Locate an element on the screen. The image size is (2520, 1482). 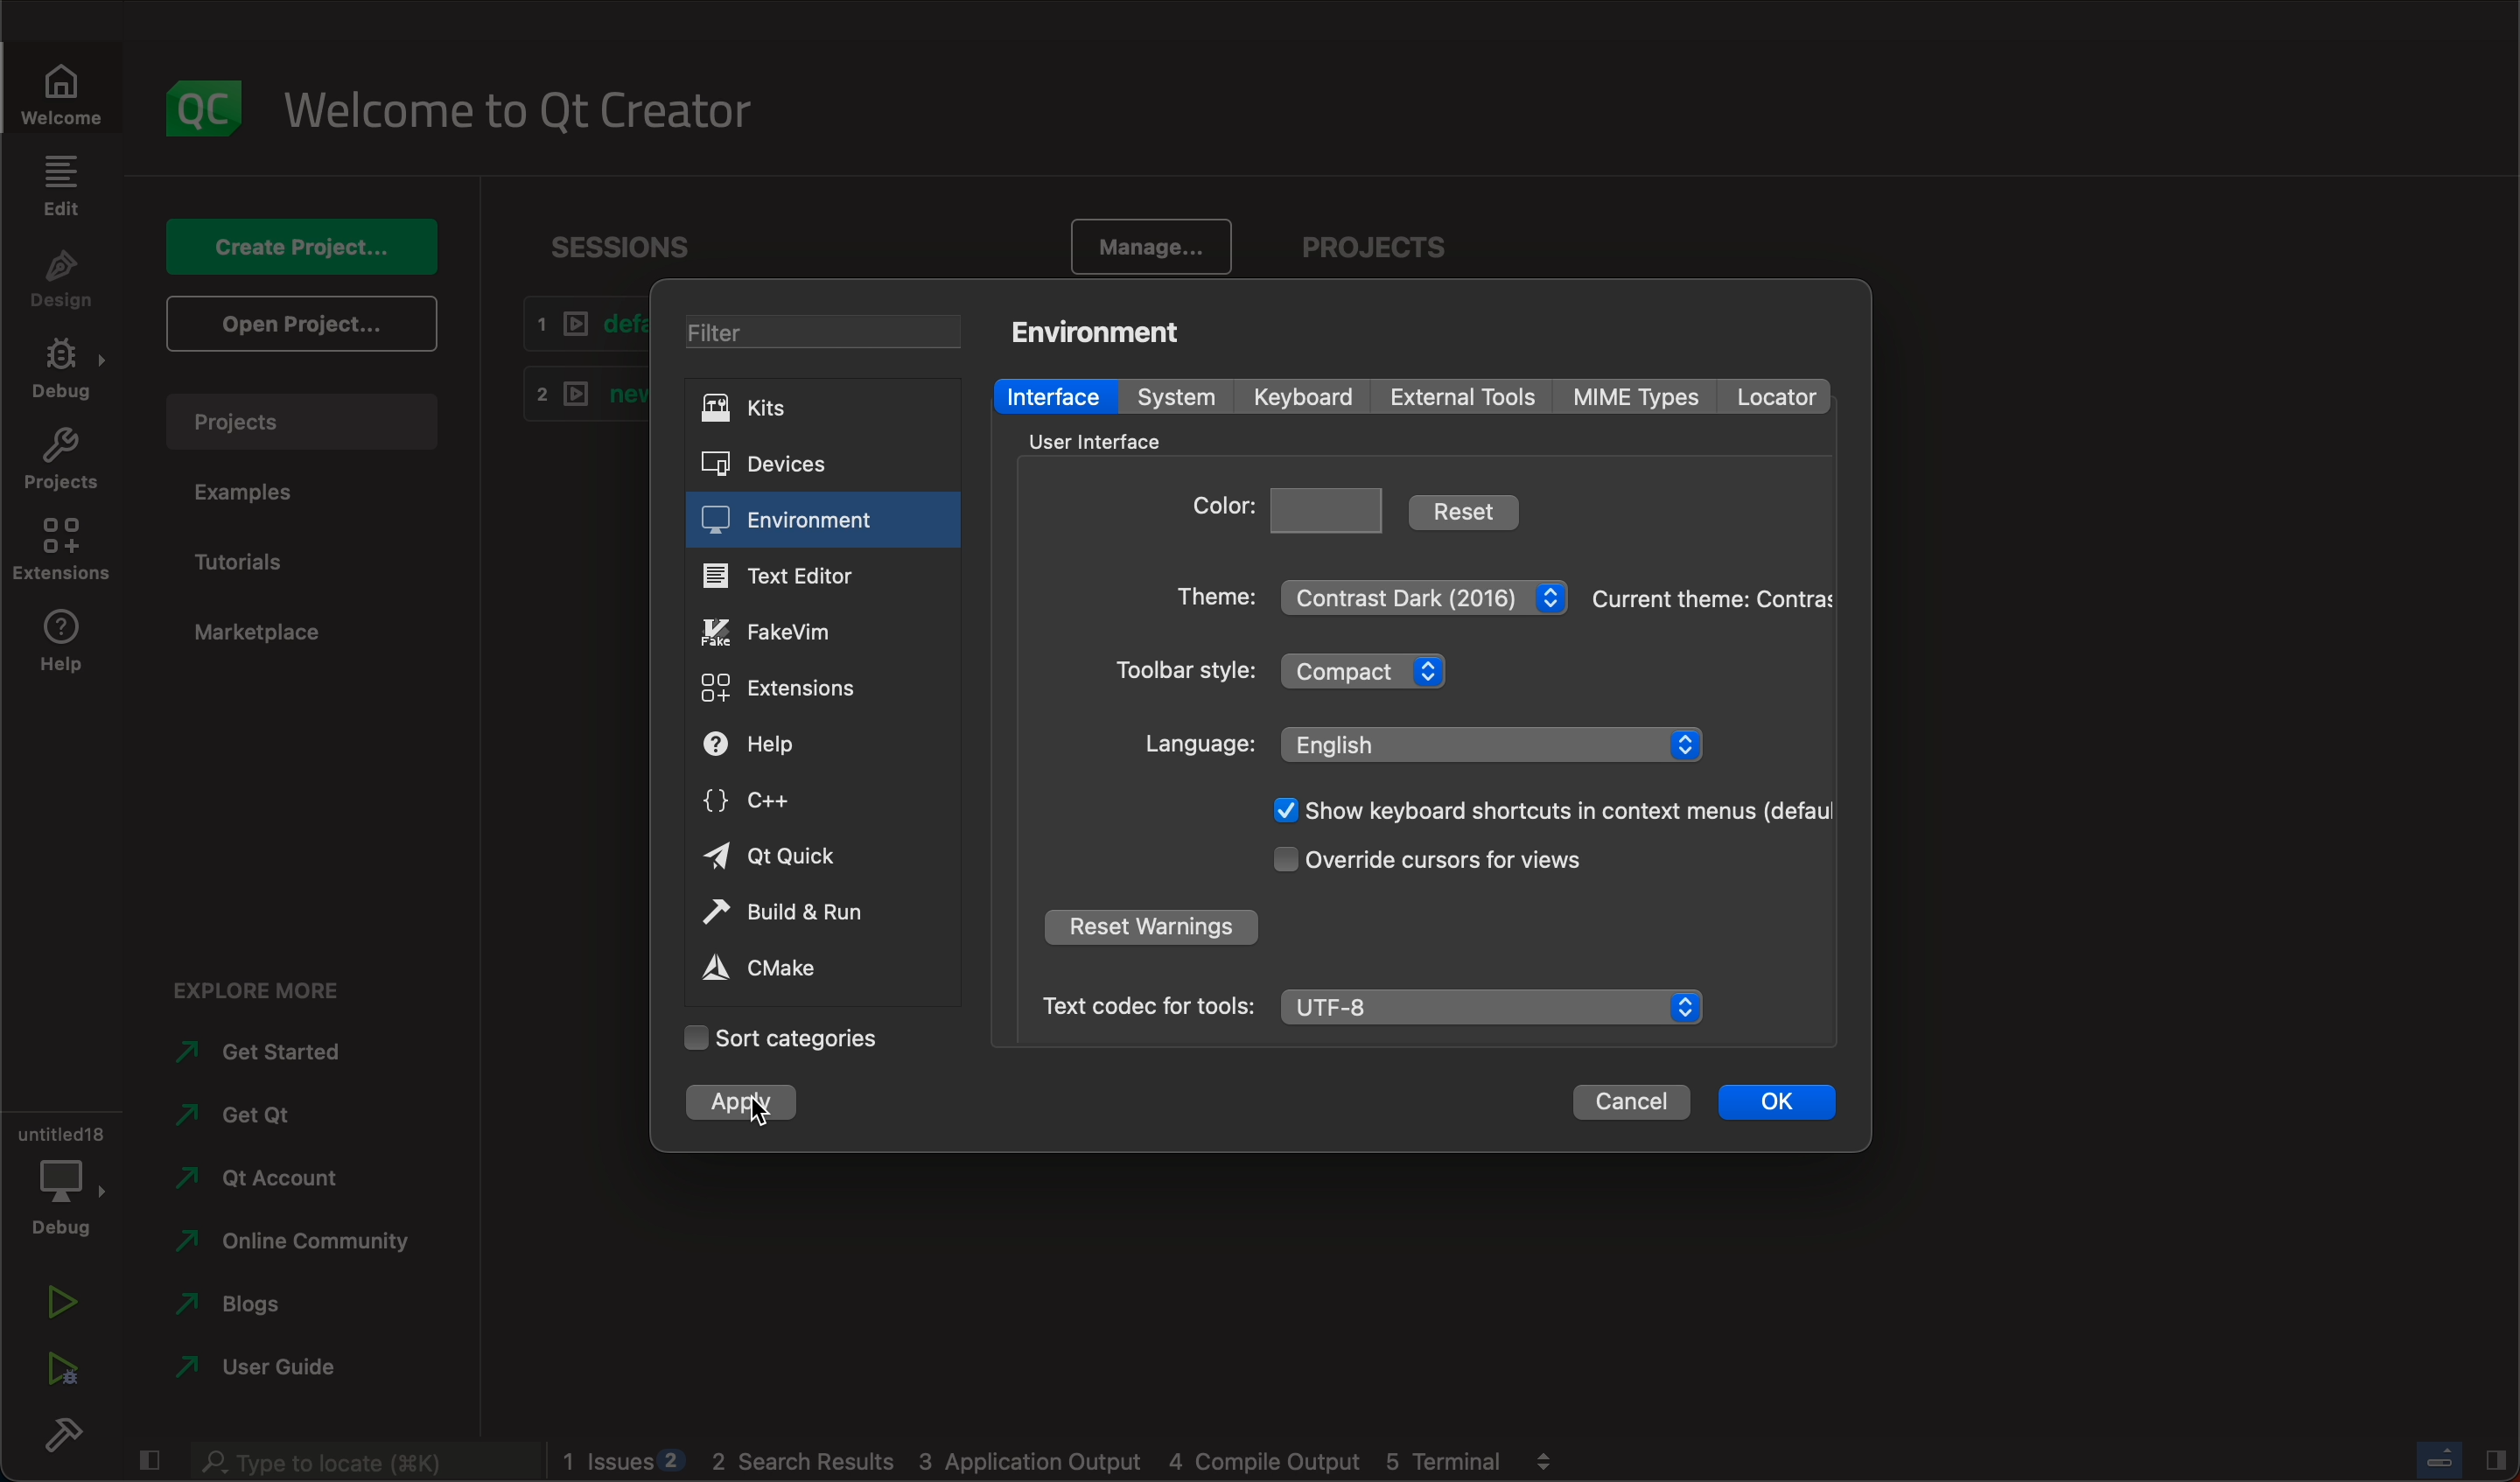
close slide bar is located at coordinates (149, 1462).